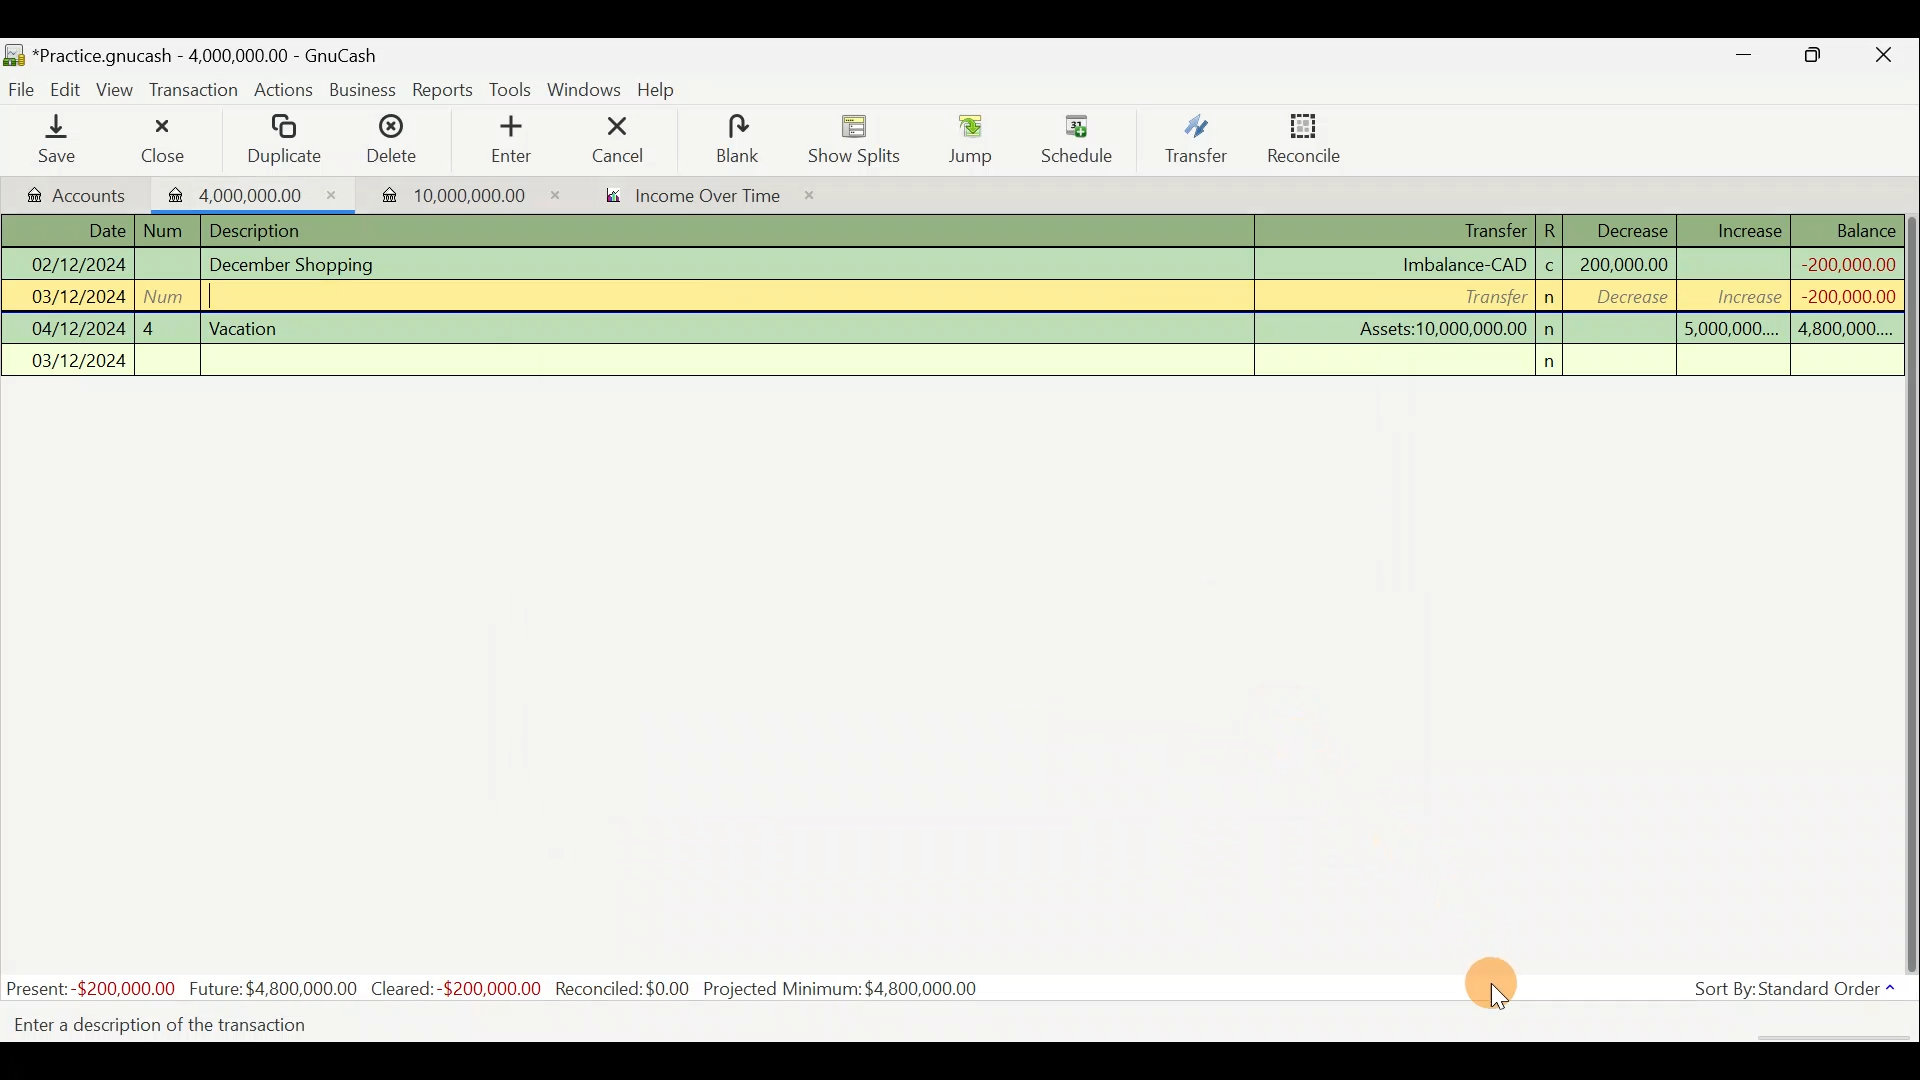 Image resolution: width=1920 pixels, height=1080 pixels. I want to click on View, so click(121, 89).